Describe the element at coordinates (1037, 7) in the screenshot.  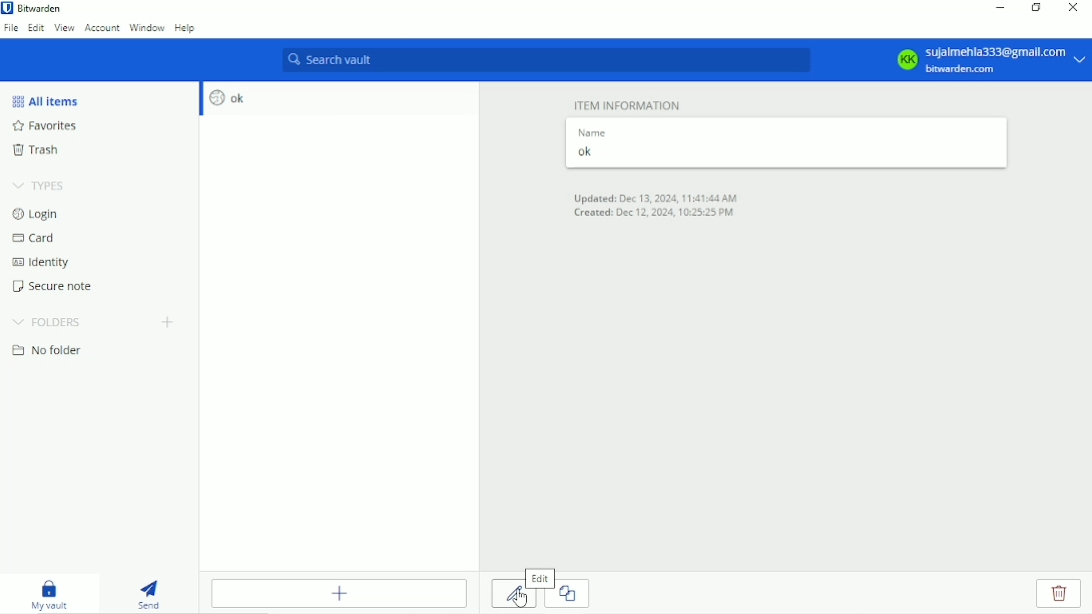
I see `Restore down` at that location.